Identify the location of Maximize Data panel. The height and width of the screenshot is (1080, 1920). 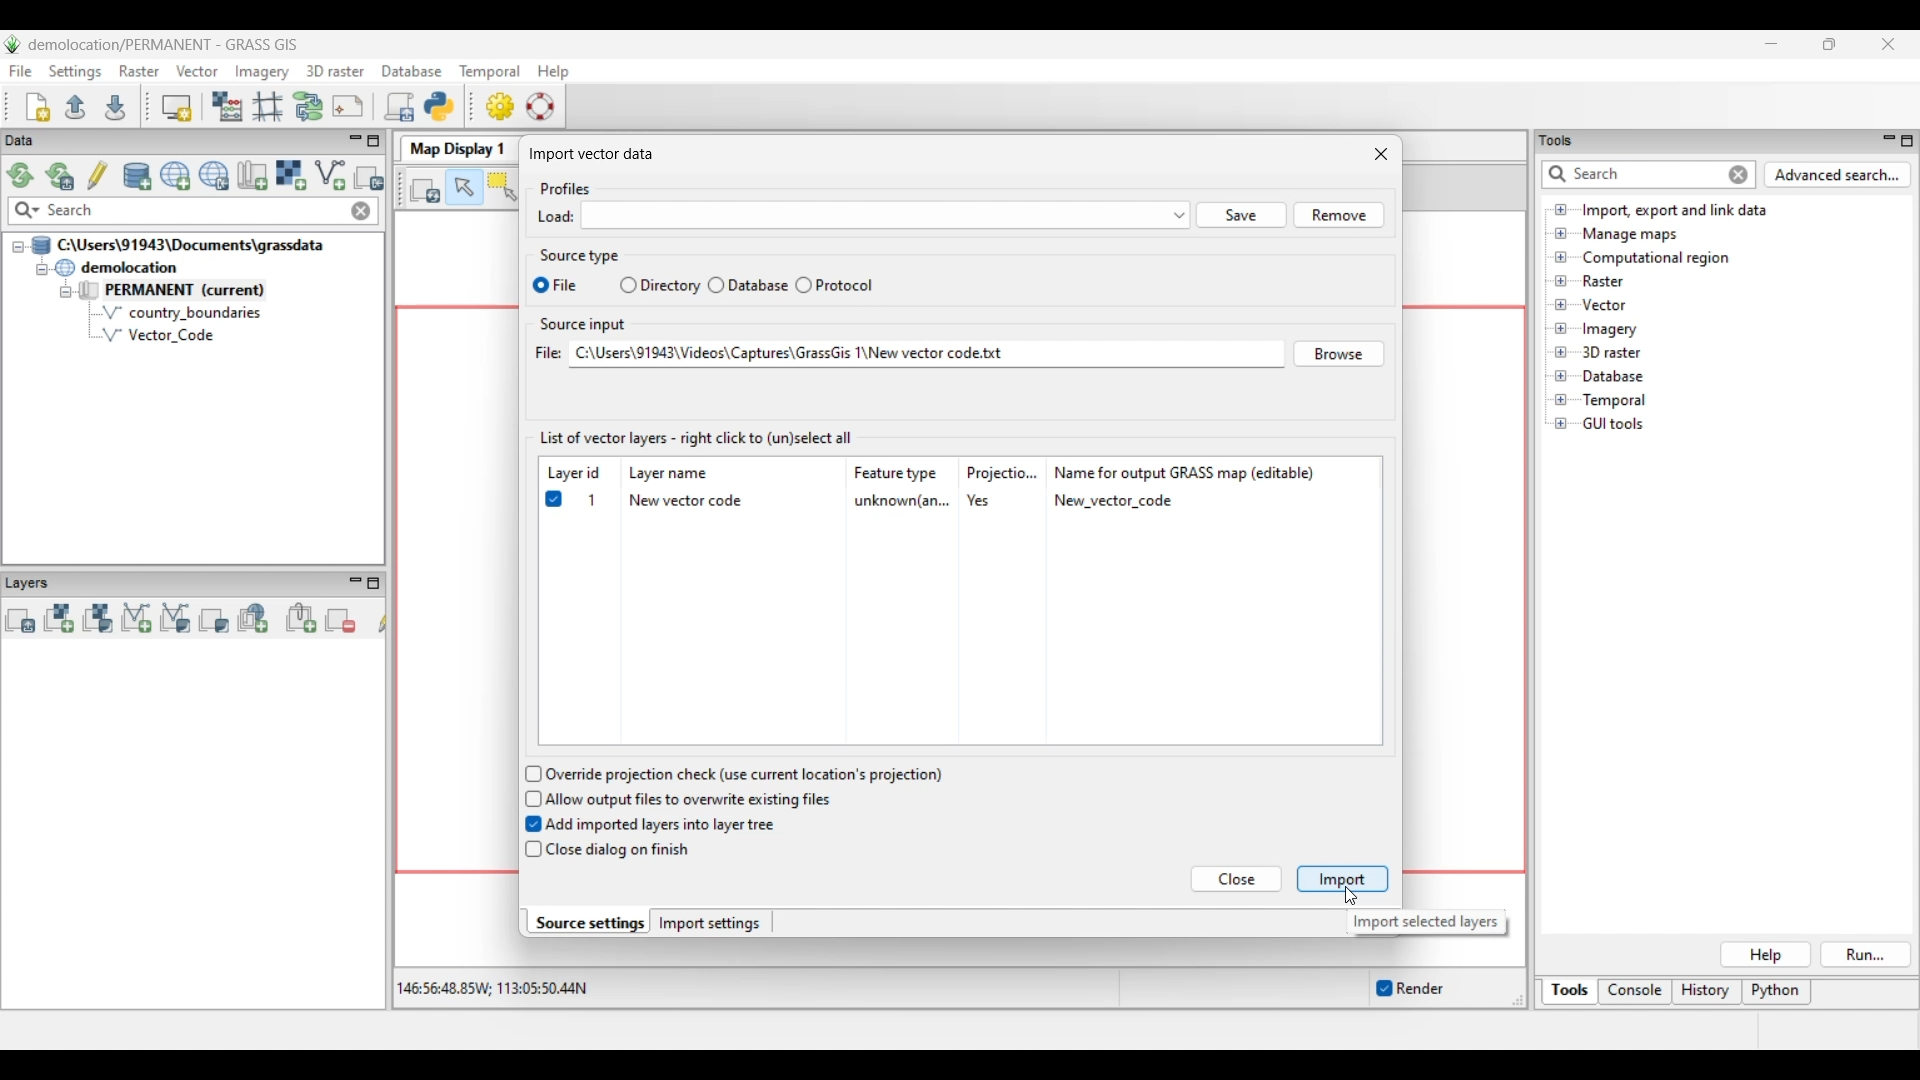
(374, 141).